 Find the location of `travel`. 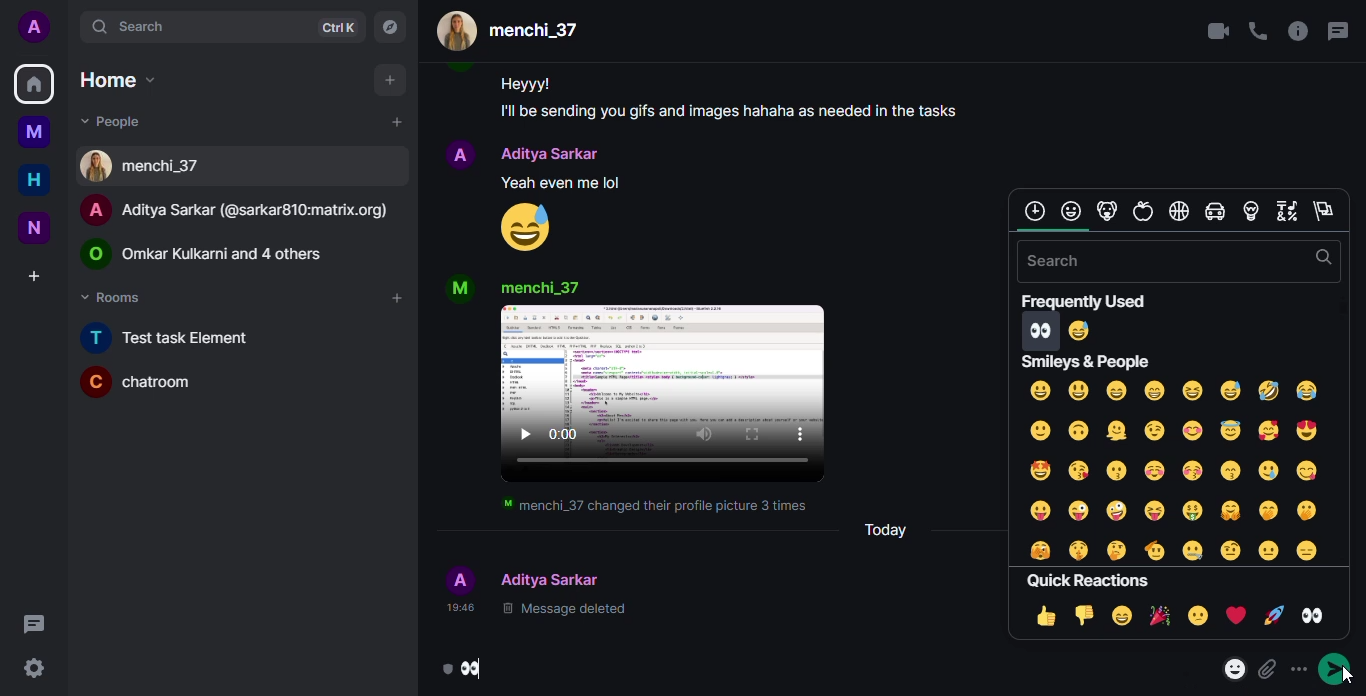

travel is located at coordinates (1212, 212).